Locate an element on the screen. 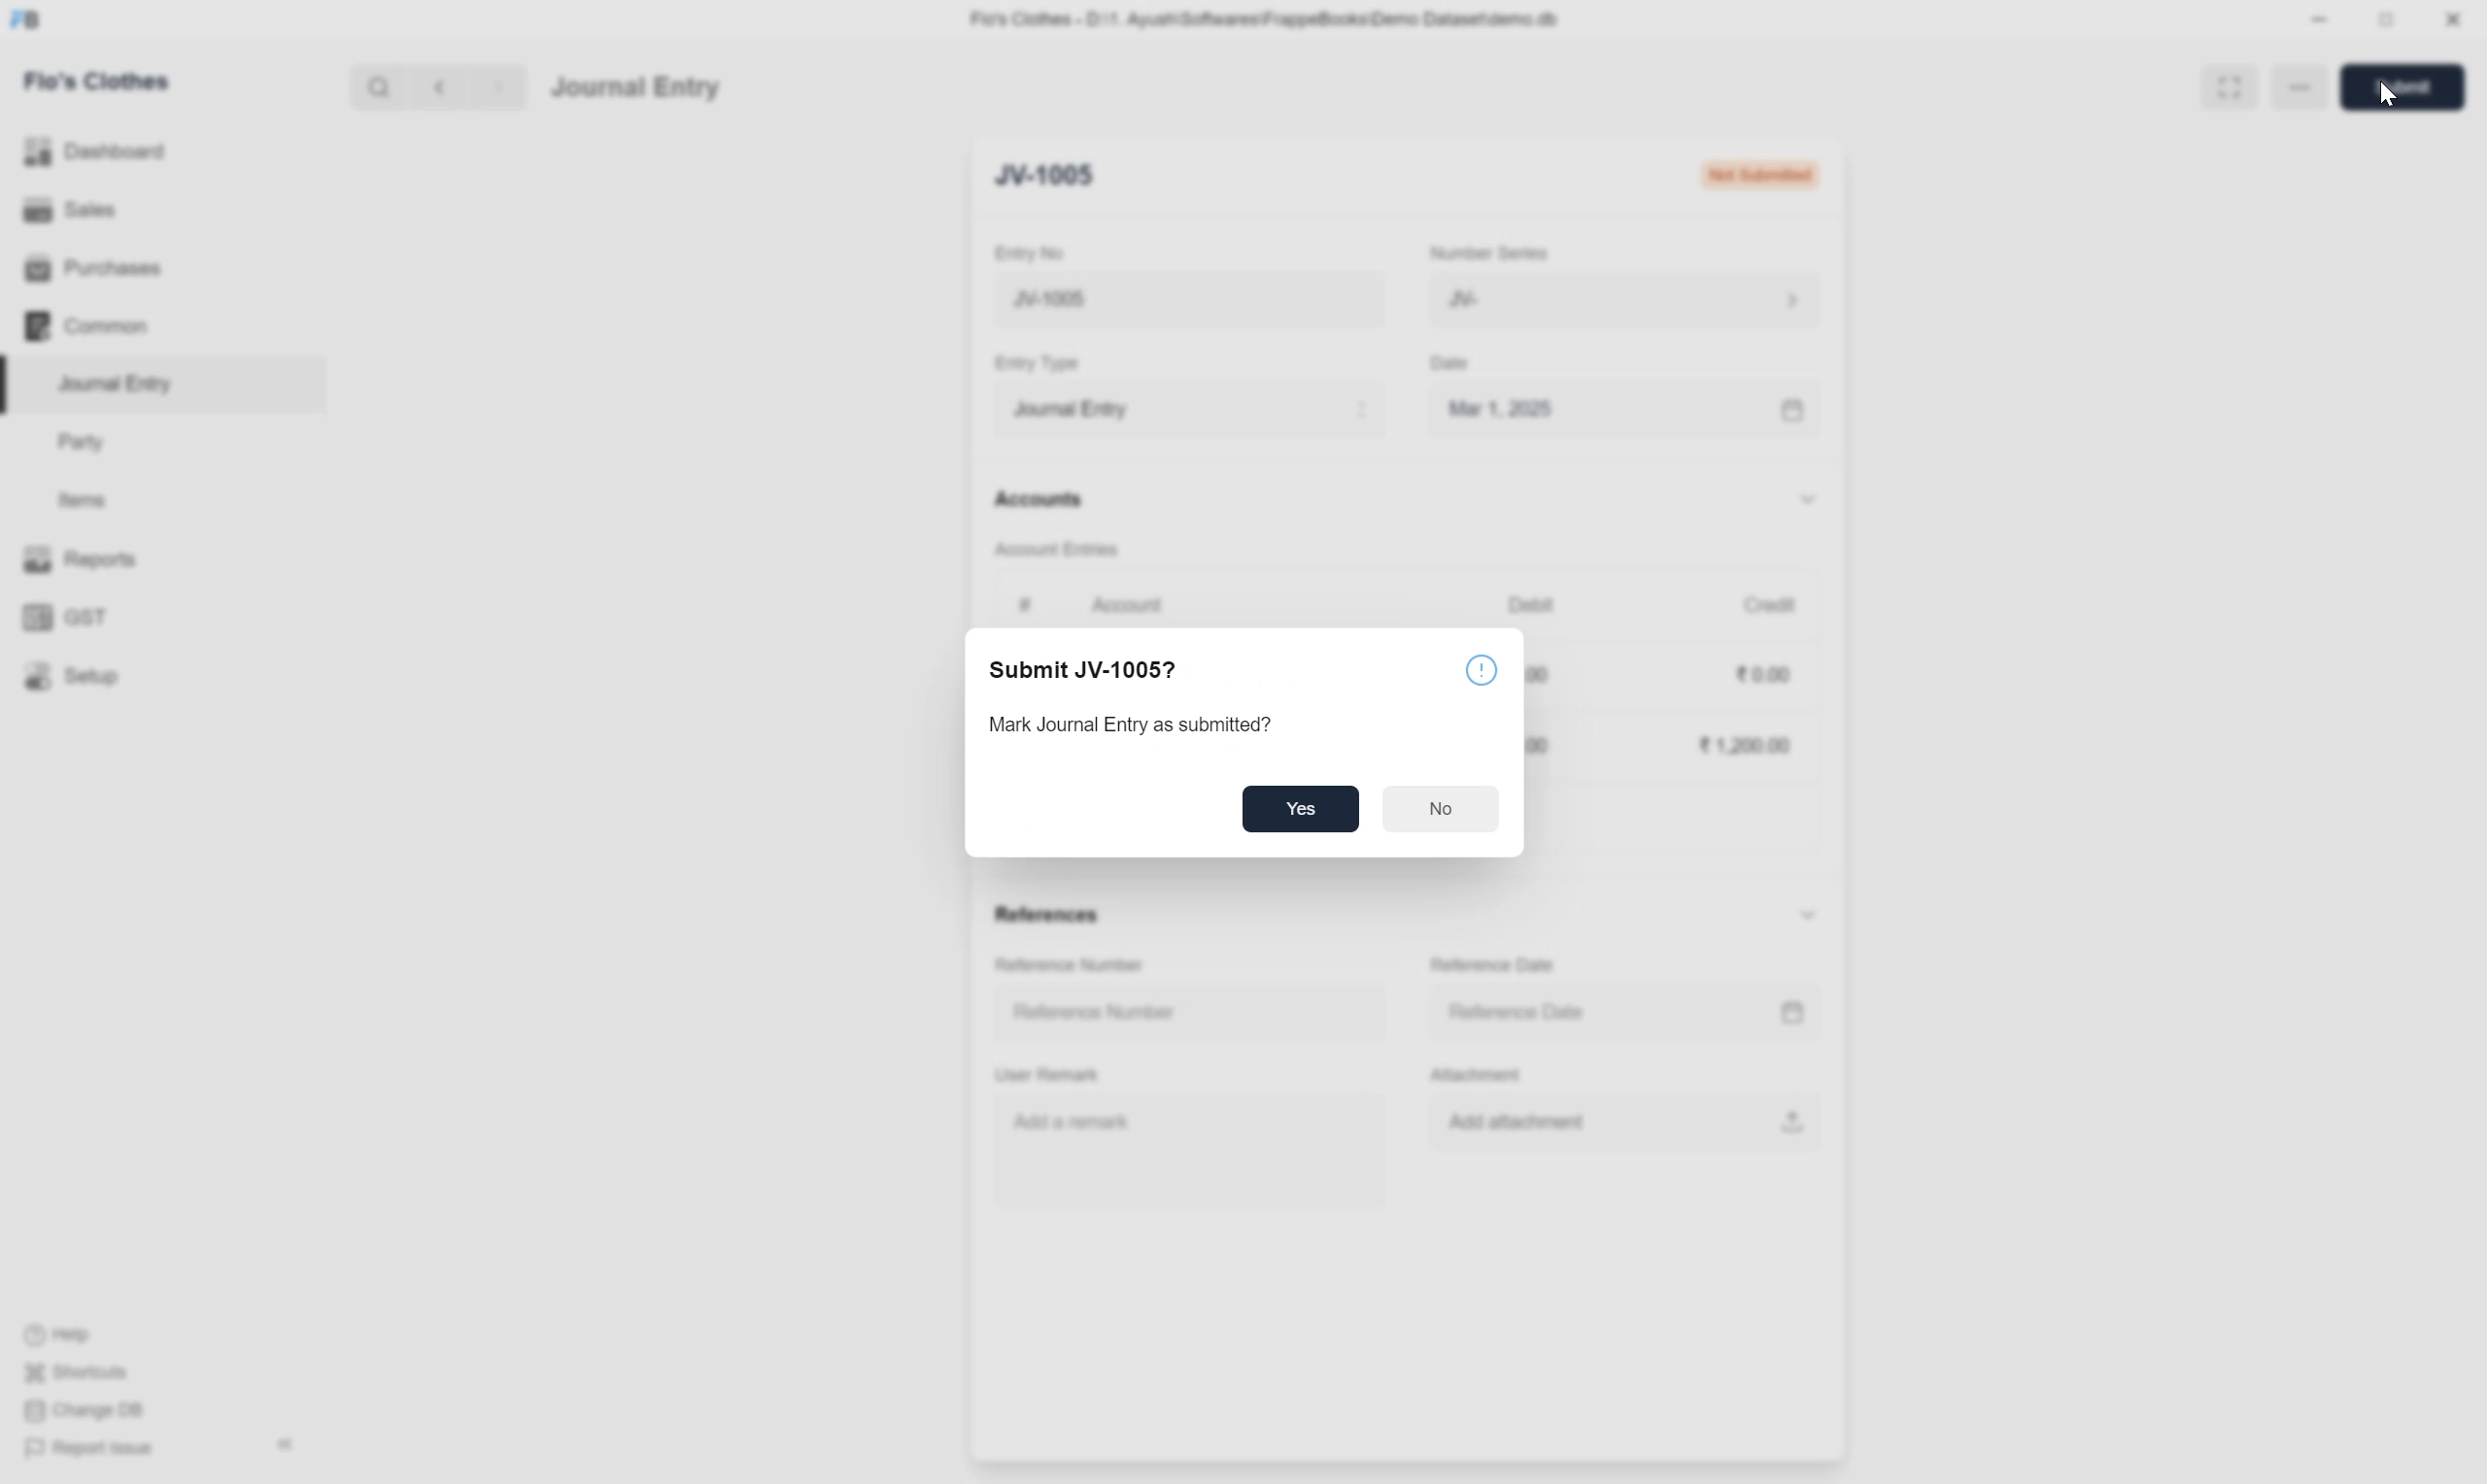 This screenshot has width=2487, height=1484. Dashboard is located at coordinates (97, 150).